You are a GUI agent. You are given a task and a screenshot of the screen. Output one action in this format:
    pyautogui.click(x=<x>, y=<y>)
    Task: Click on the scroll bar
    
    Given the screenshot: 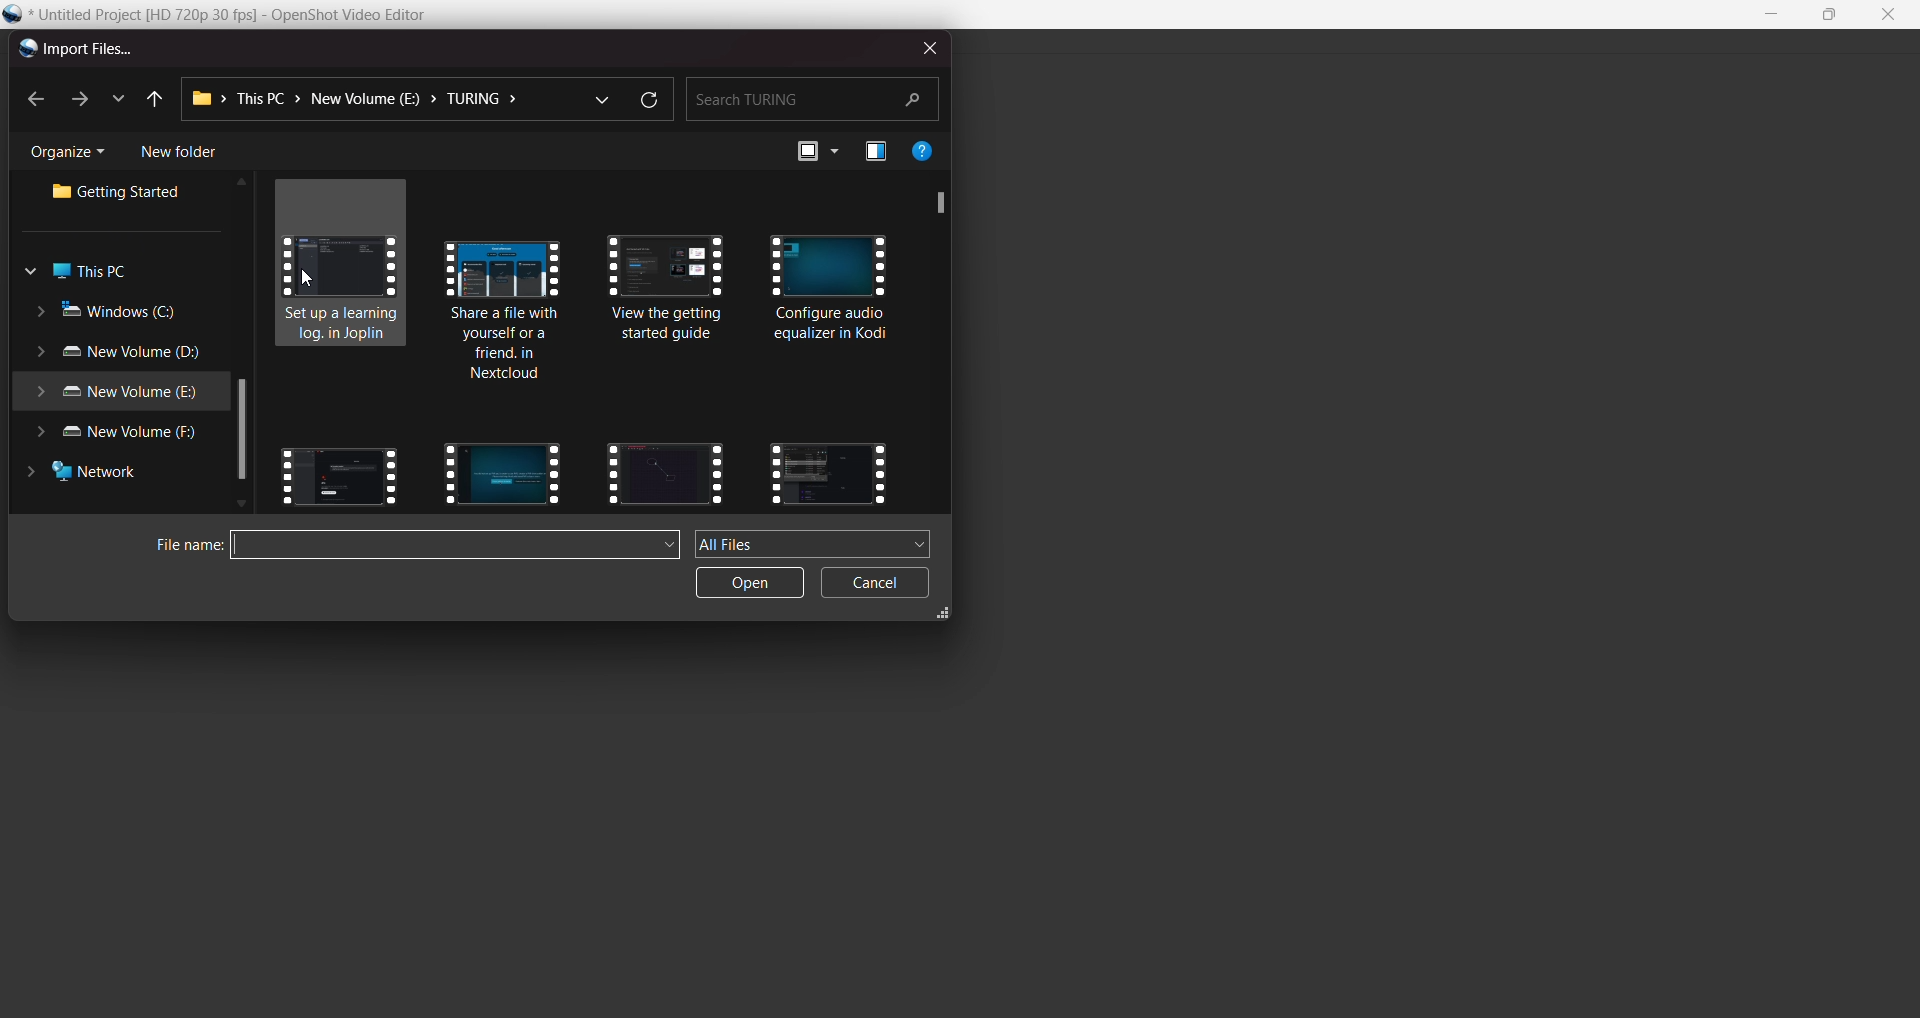 What is the action you would take?
    pyautogui.click(x=935, y=202)
    